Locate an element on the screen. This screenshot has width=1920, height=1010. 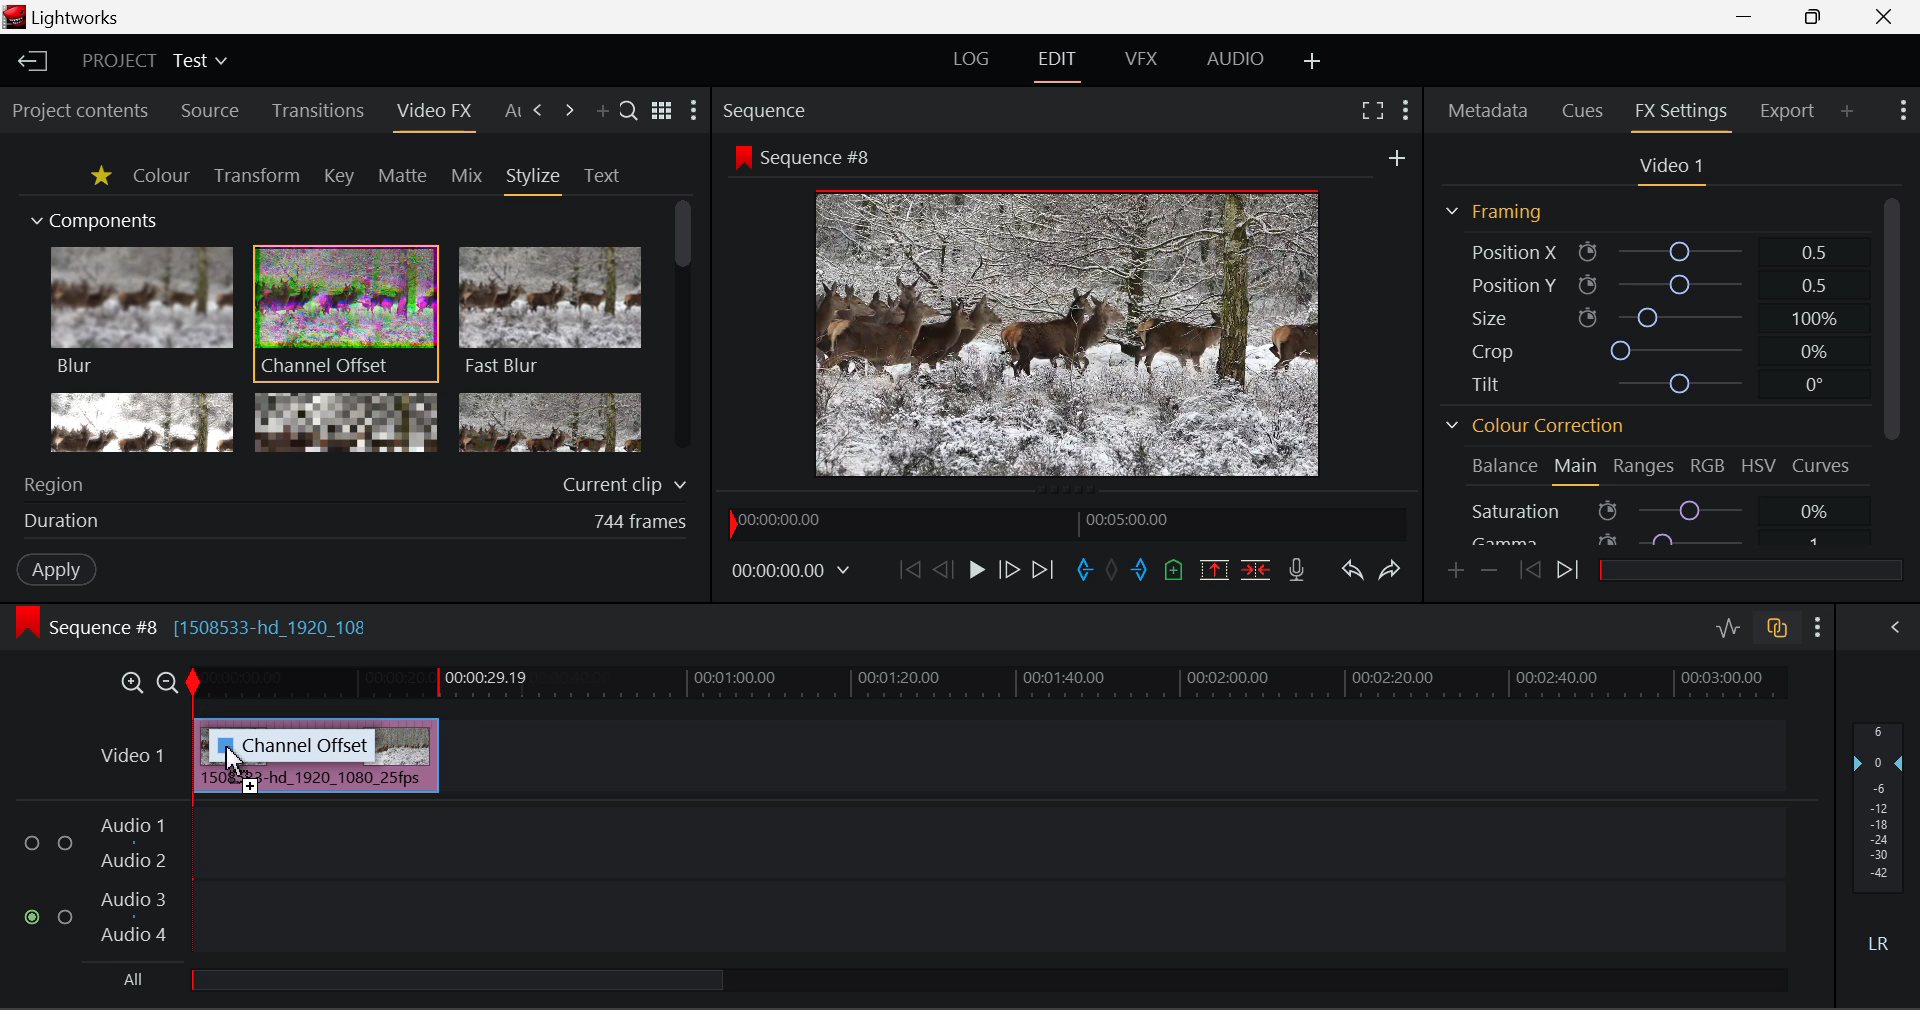
Previous keyframe is located at coordinates (1531, 571).